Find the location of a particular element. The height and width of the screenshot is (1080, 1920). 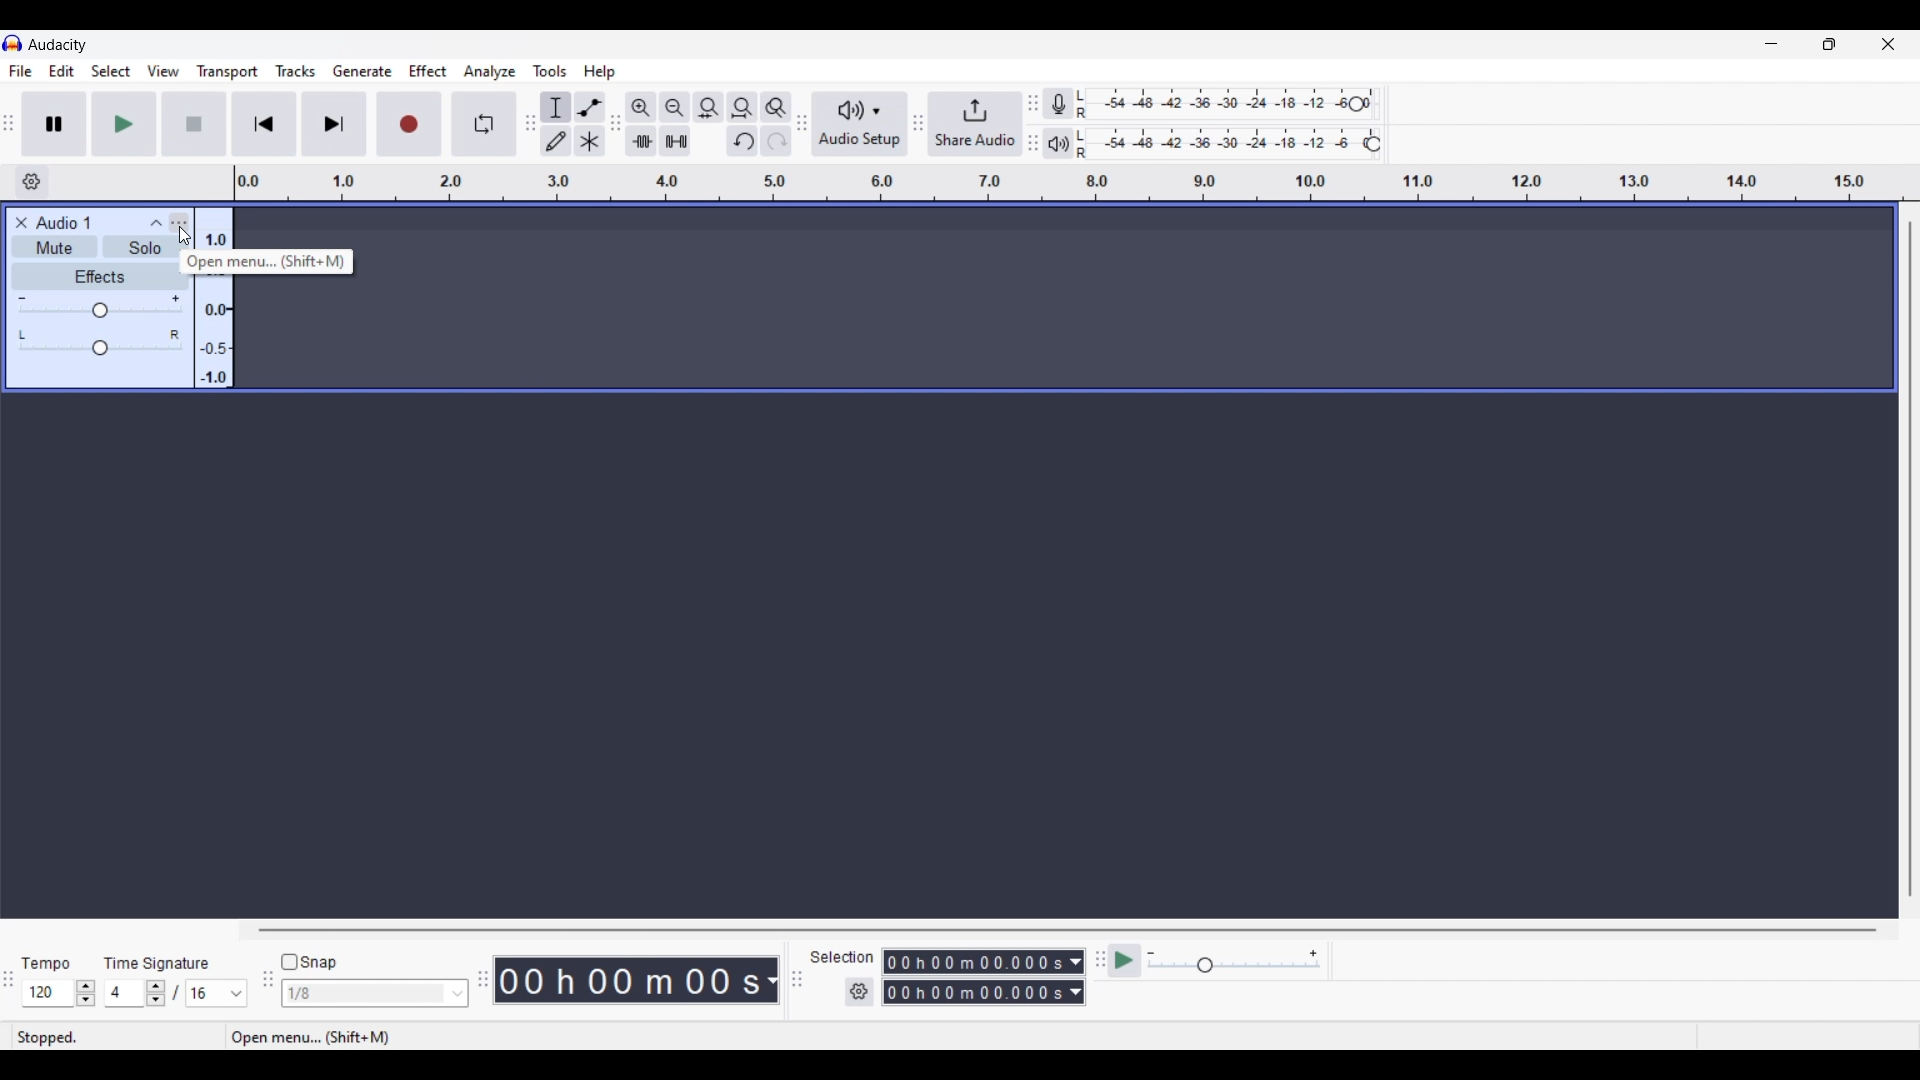

File menu is located at coordinates (20, 71).